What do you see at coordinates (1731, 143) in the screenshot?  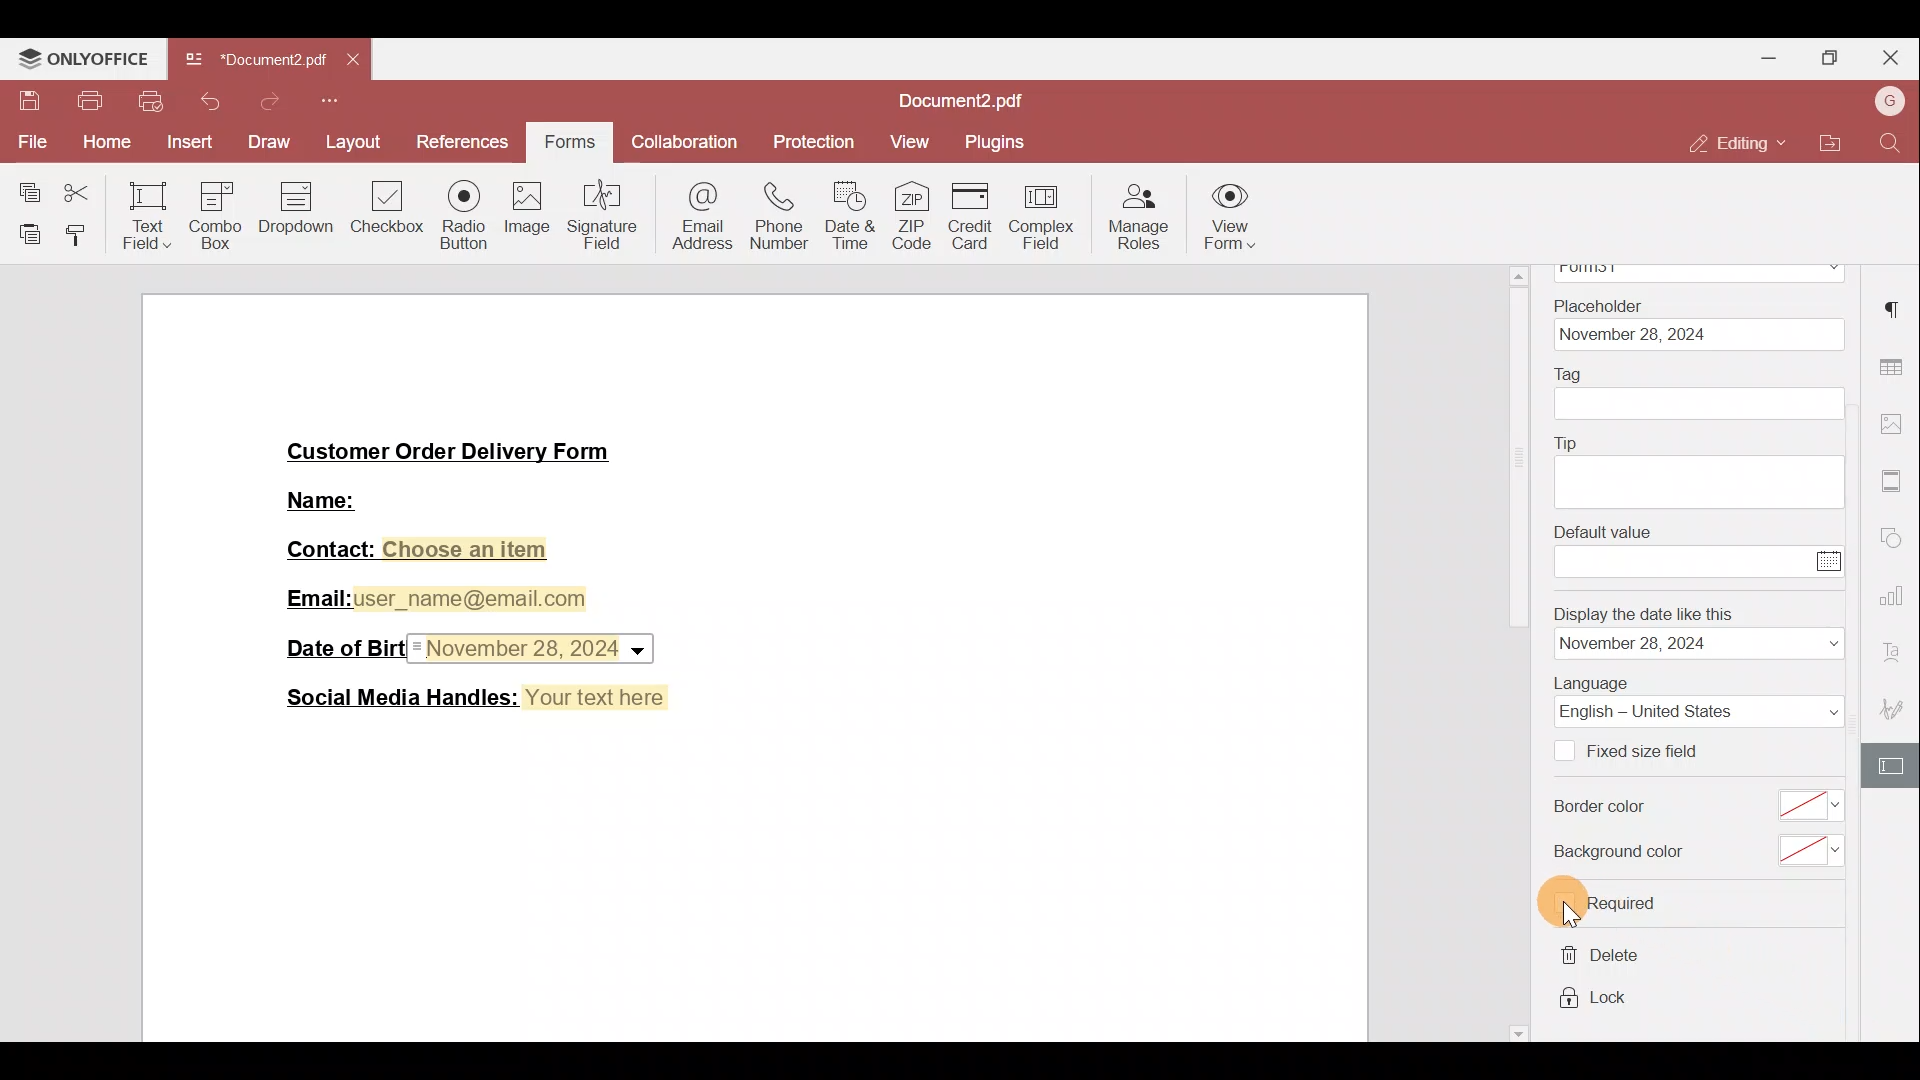 I see `Editing mode` at bounding box center [1731, 143].